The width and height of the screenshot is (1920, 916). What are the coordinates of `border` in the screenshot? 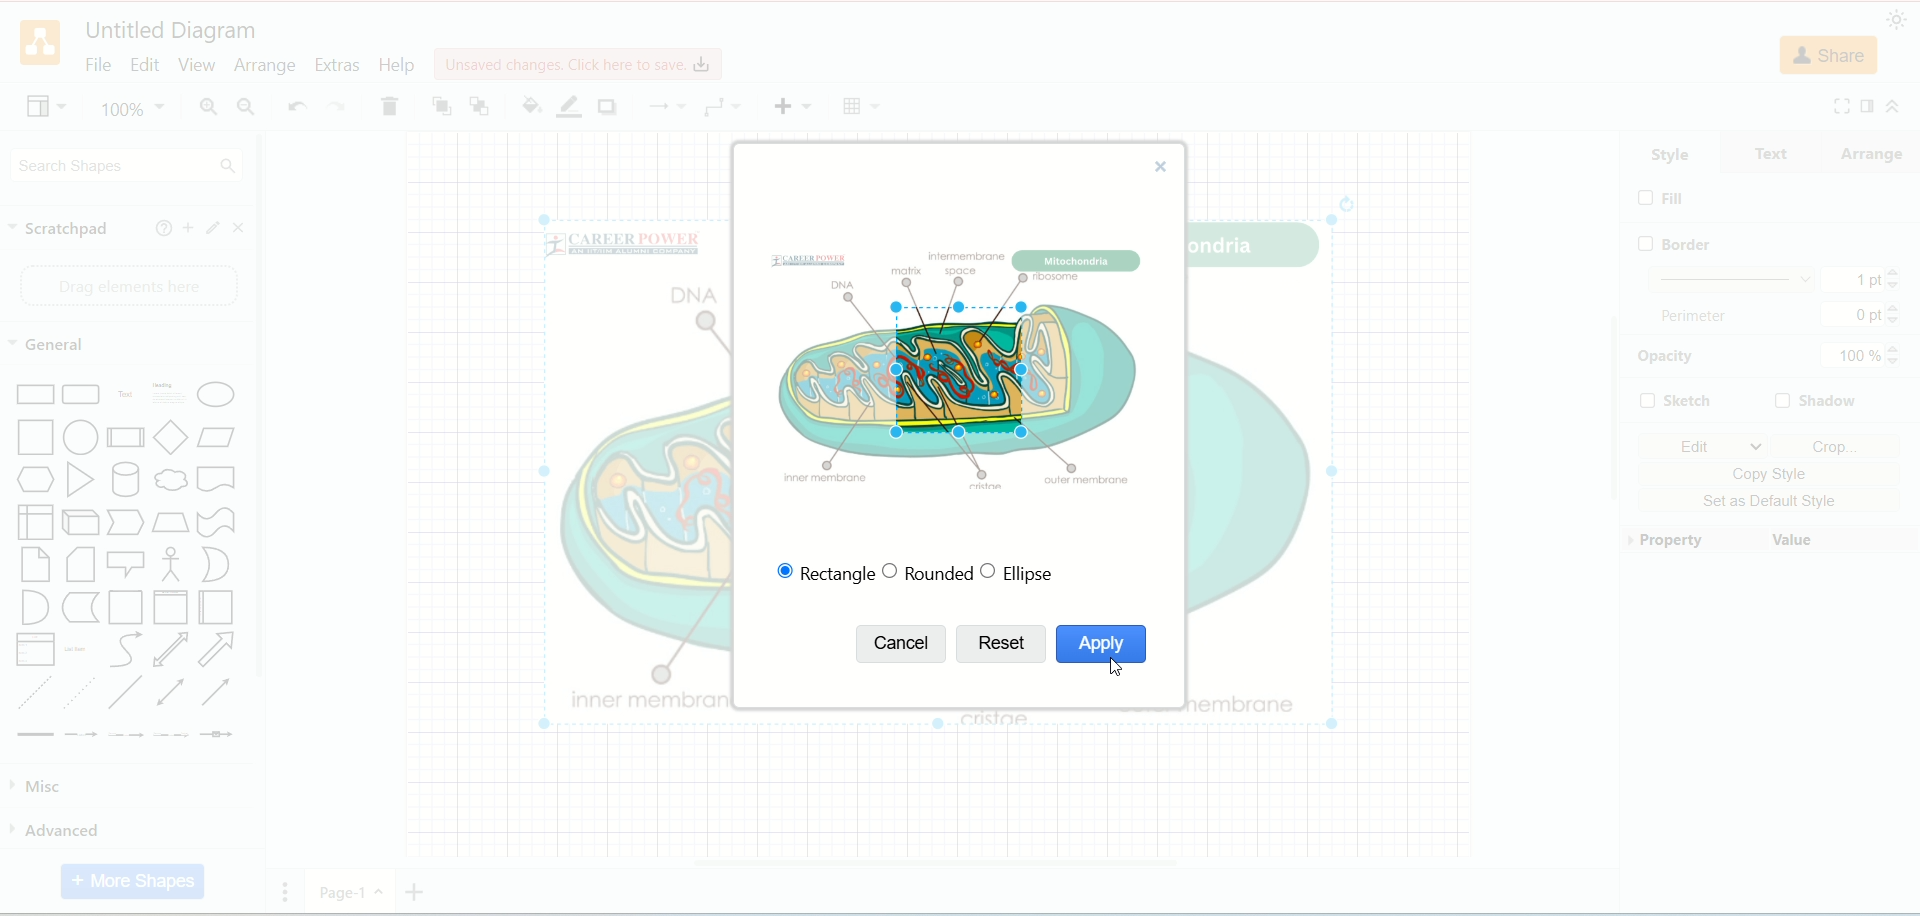 It's located at (1682, 243).